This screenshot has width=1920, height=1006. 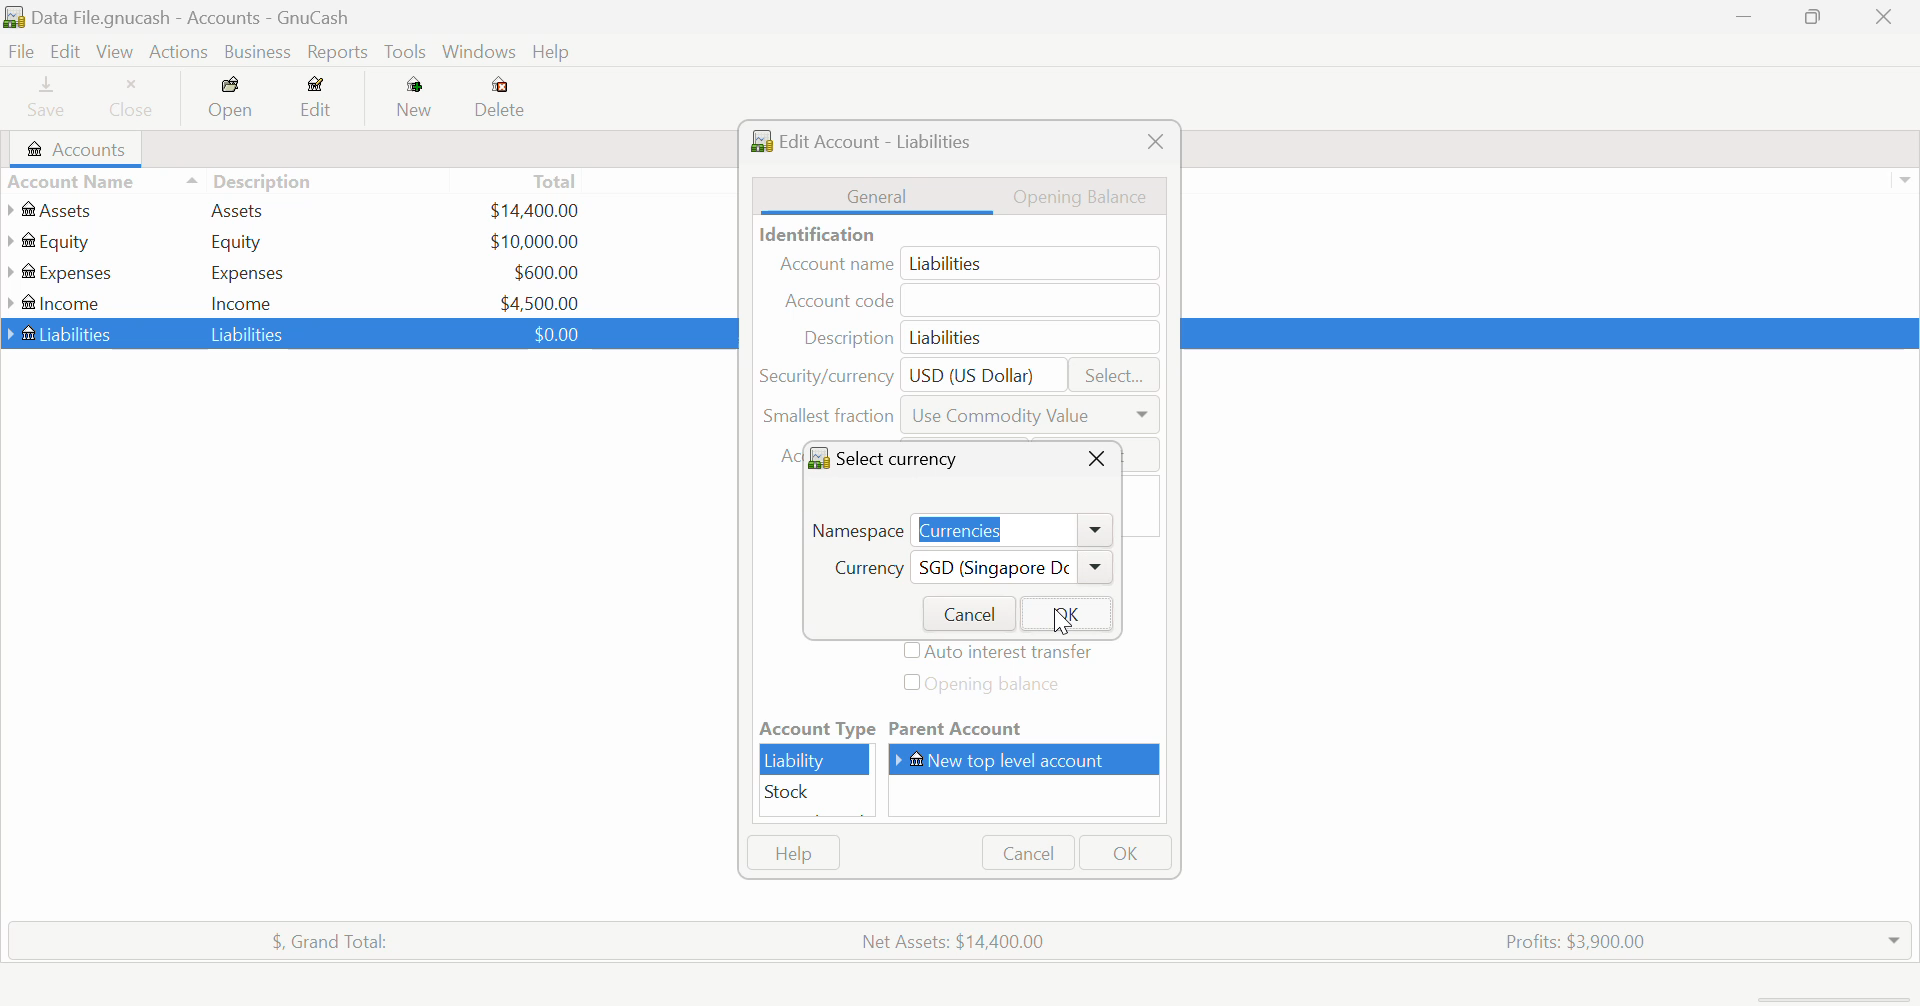 I want to click on Income Account, so click(x=60, y=303).